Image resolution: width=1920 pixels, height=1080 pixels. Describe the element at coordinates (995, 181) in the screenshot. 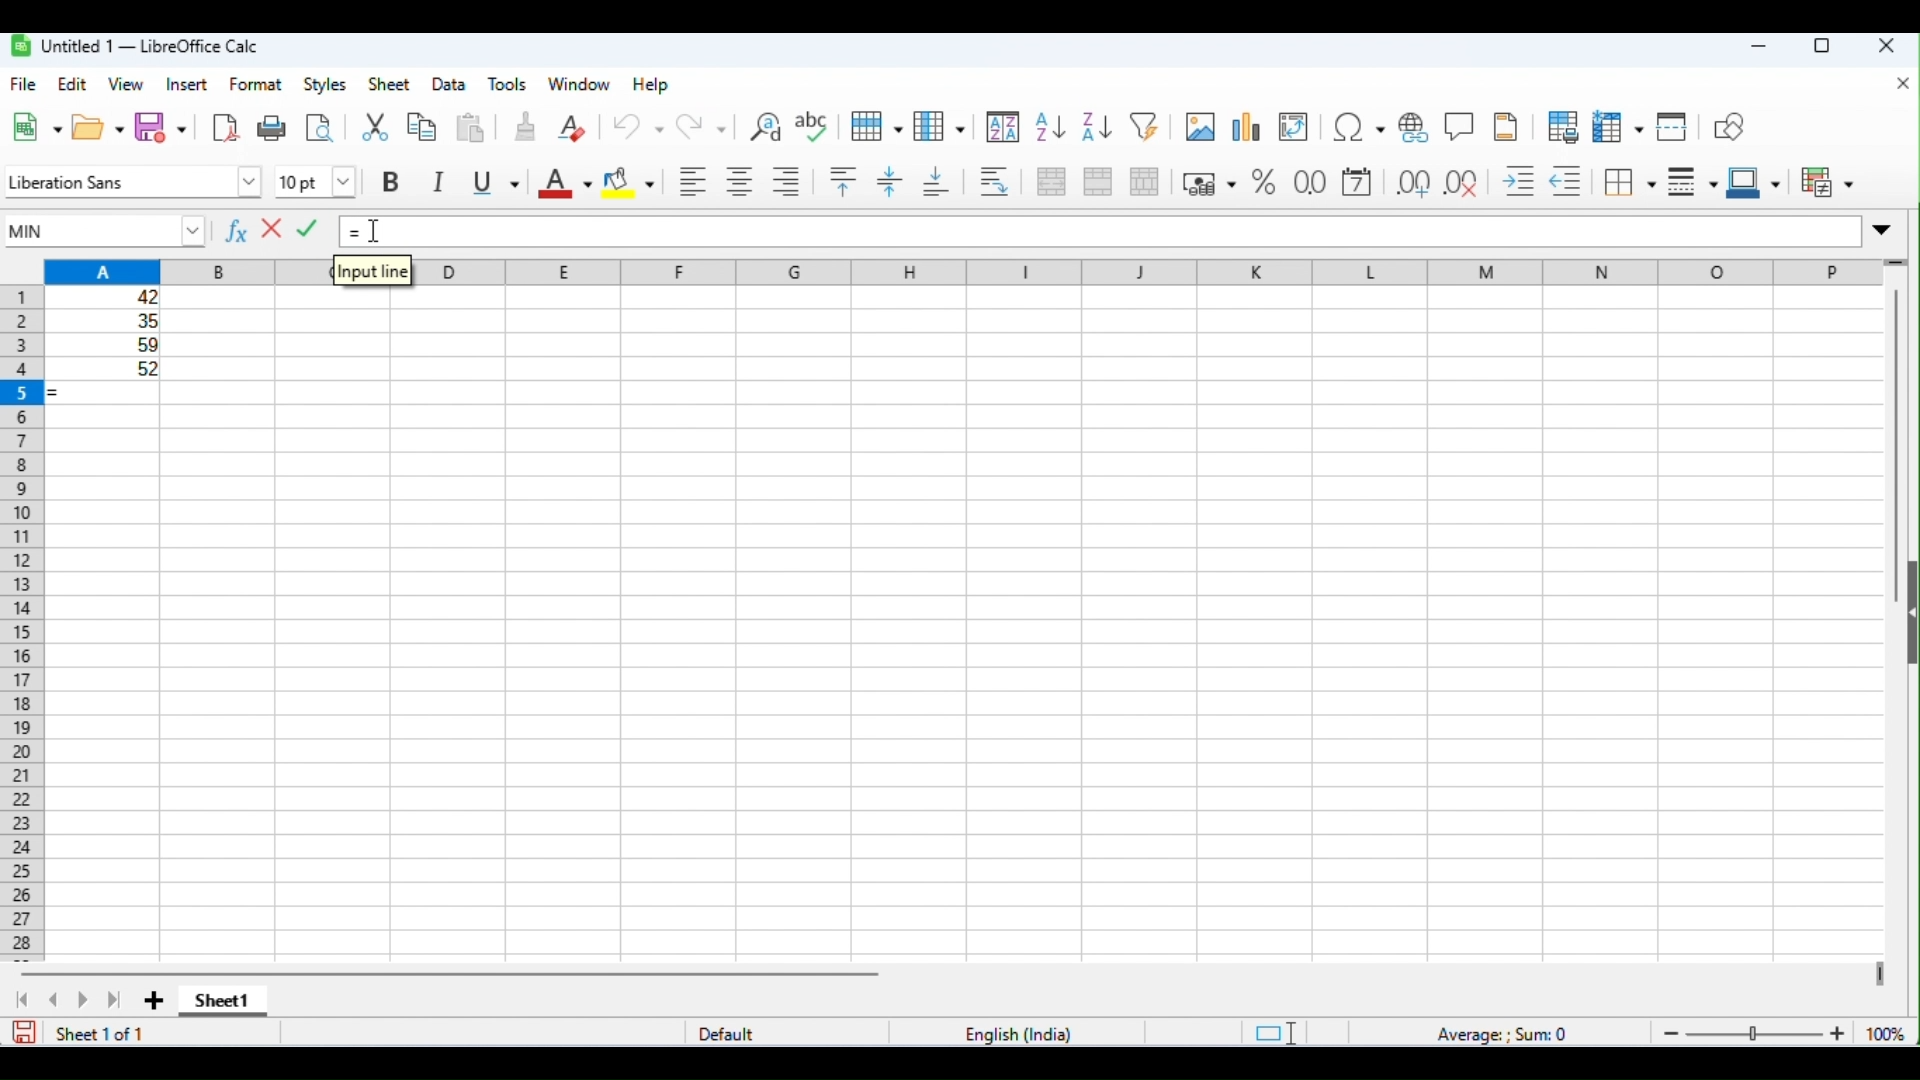

I see `wrap text` at that location.